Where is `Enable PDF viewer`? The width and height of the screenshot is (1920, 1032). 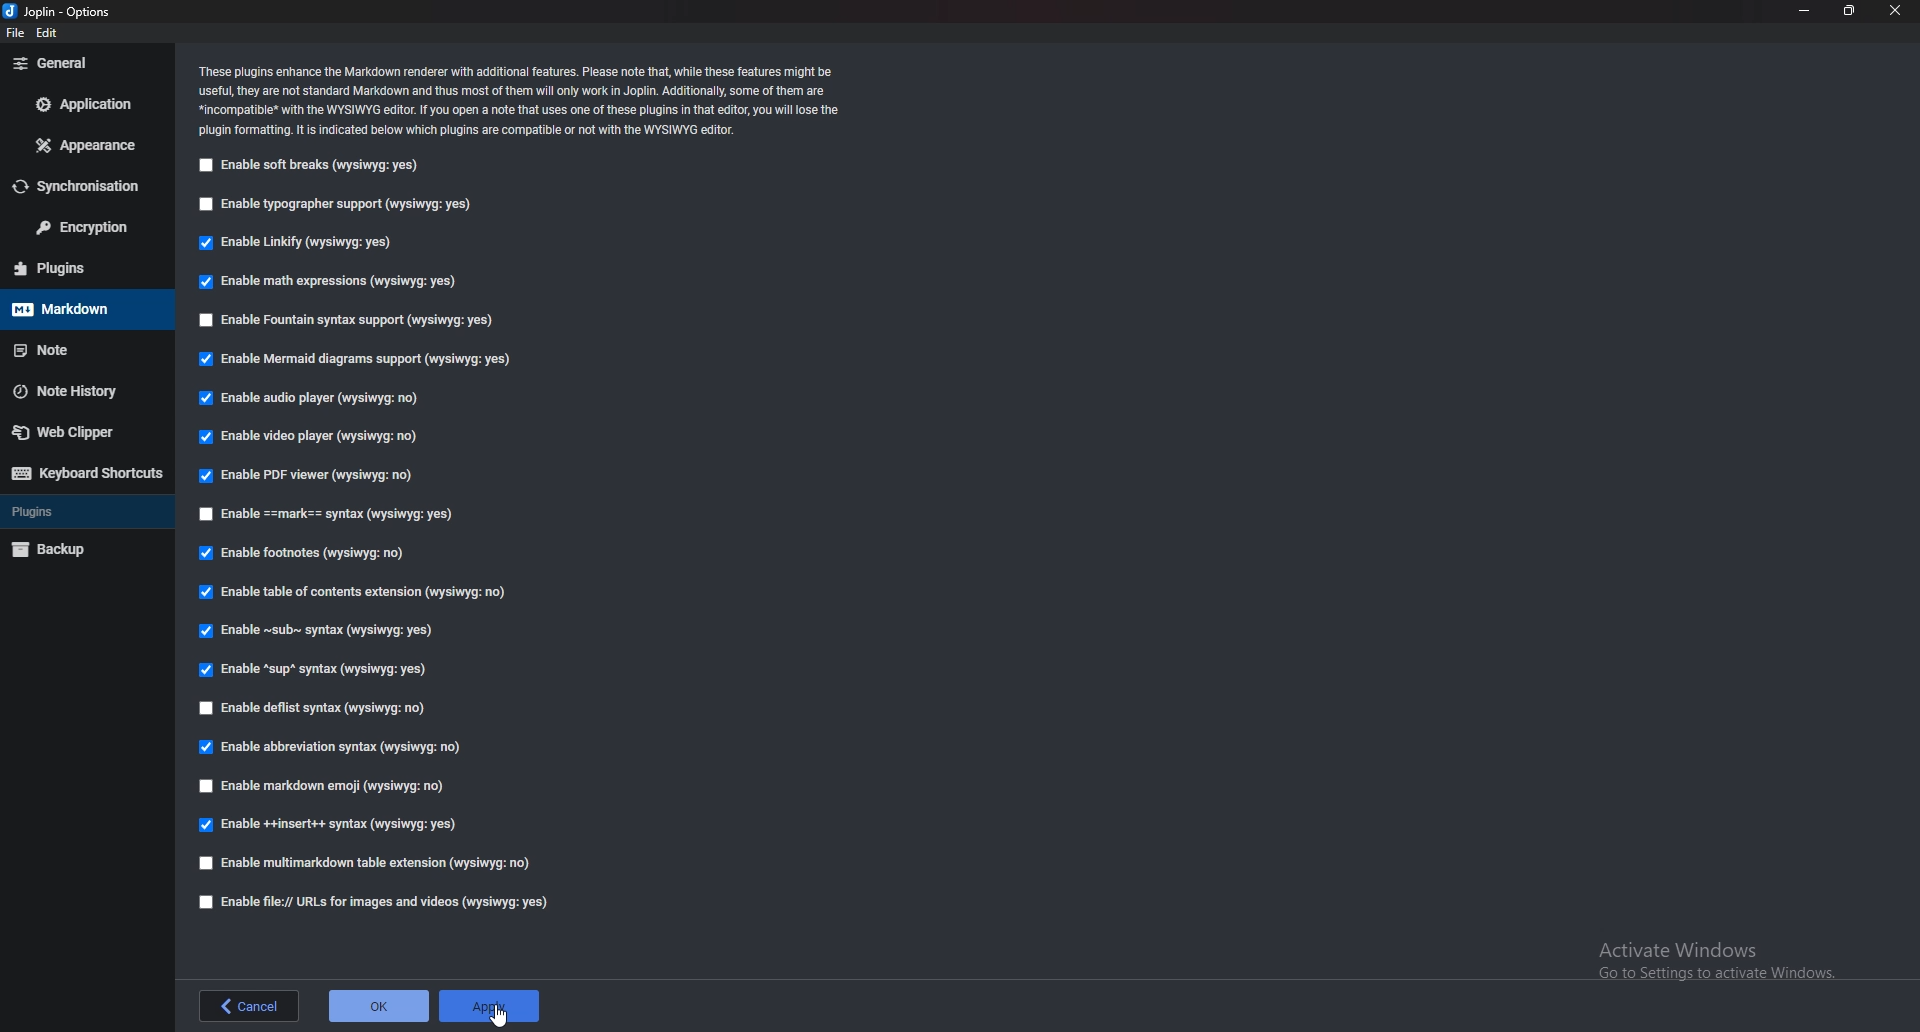
Enable PDF viewer is located at coordinates (299, 477).